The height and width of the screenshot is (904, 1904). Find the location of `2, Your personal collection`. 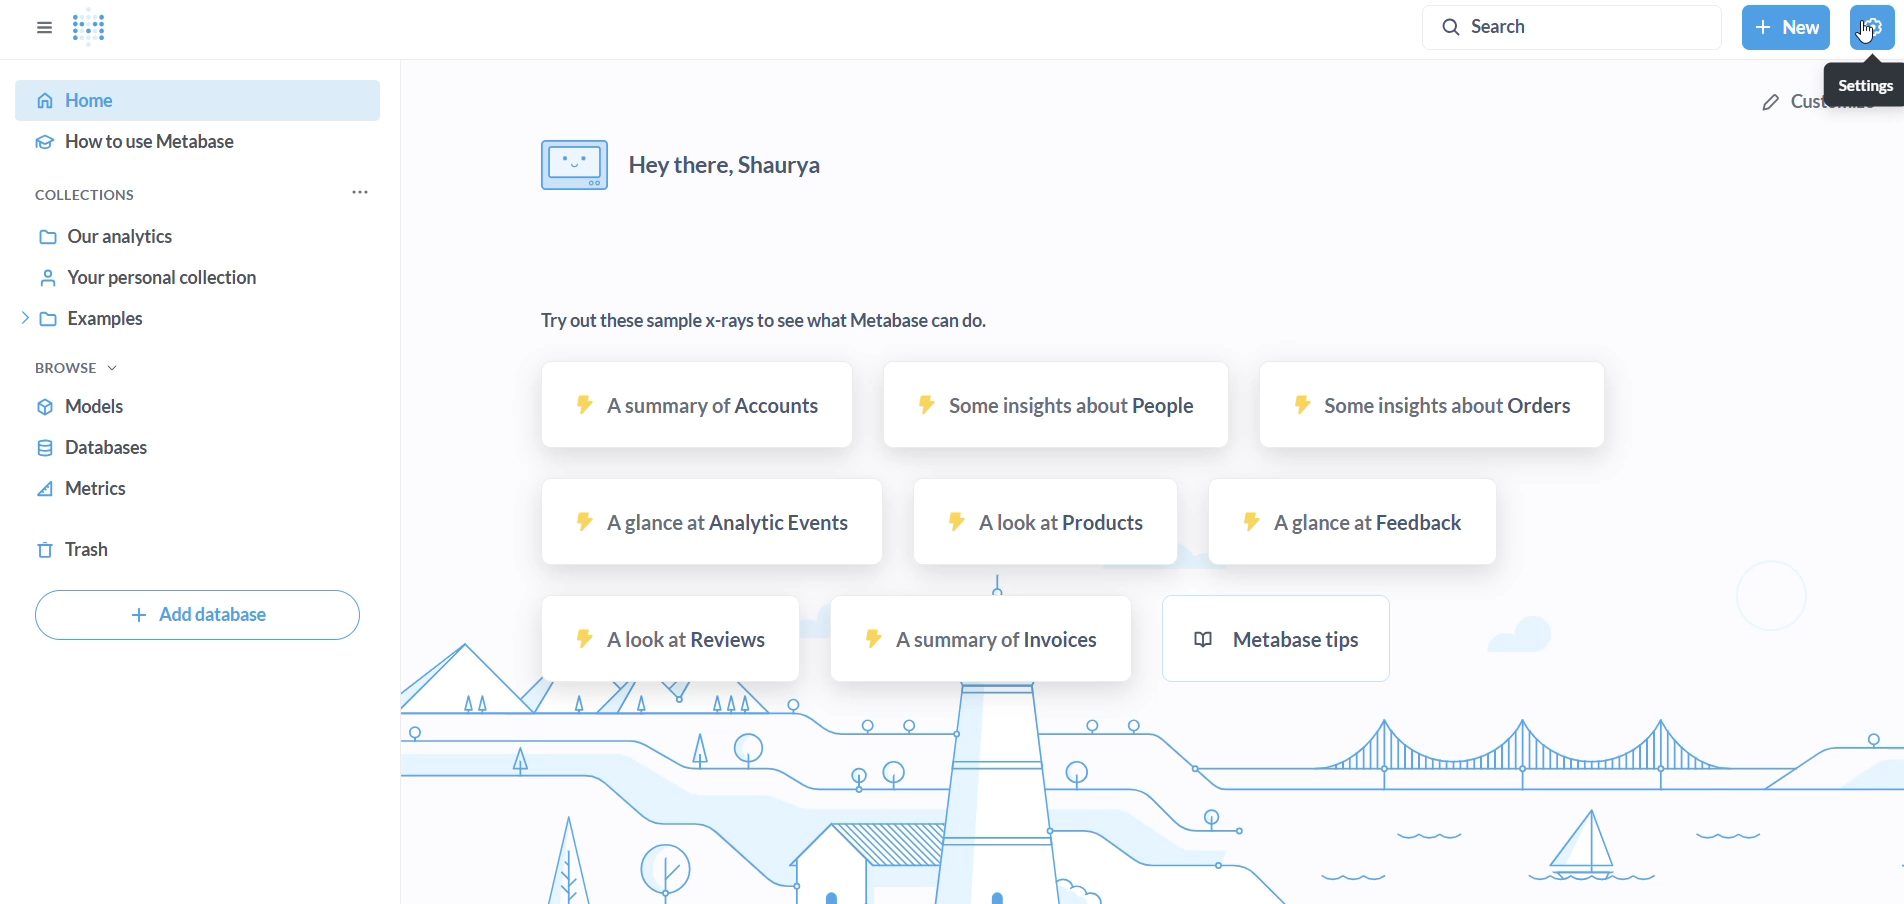

2, Your personal collection is located at coordinates (147, 276).